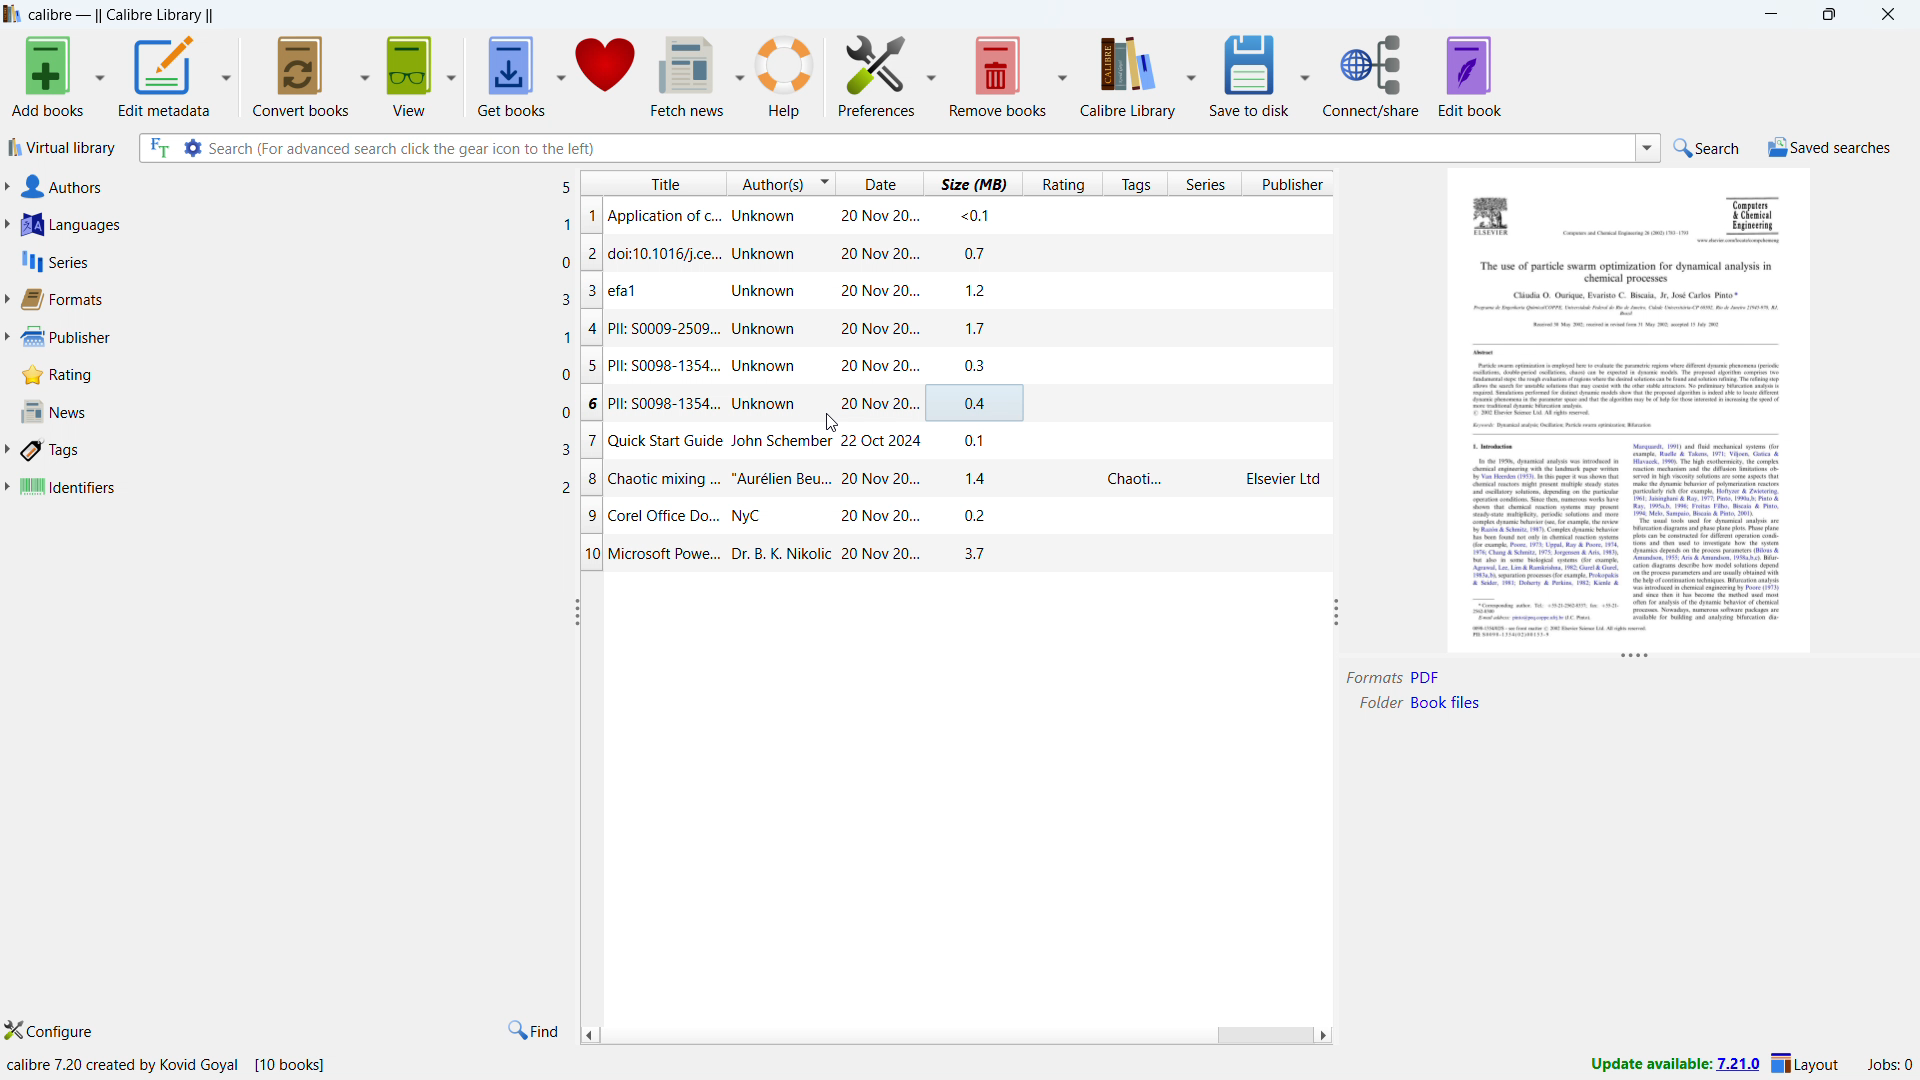 The height and width of the screenshot is (1080, 1920). I want to click on Chaotic mixing ..., so click(962, 478).